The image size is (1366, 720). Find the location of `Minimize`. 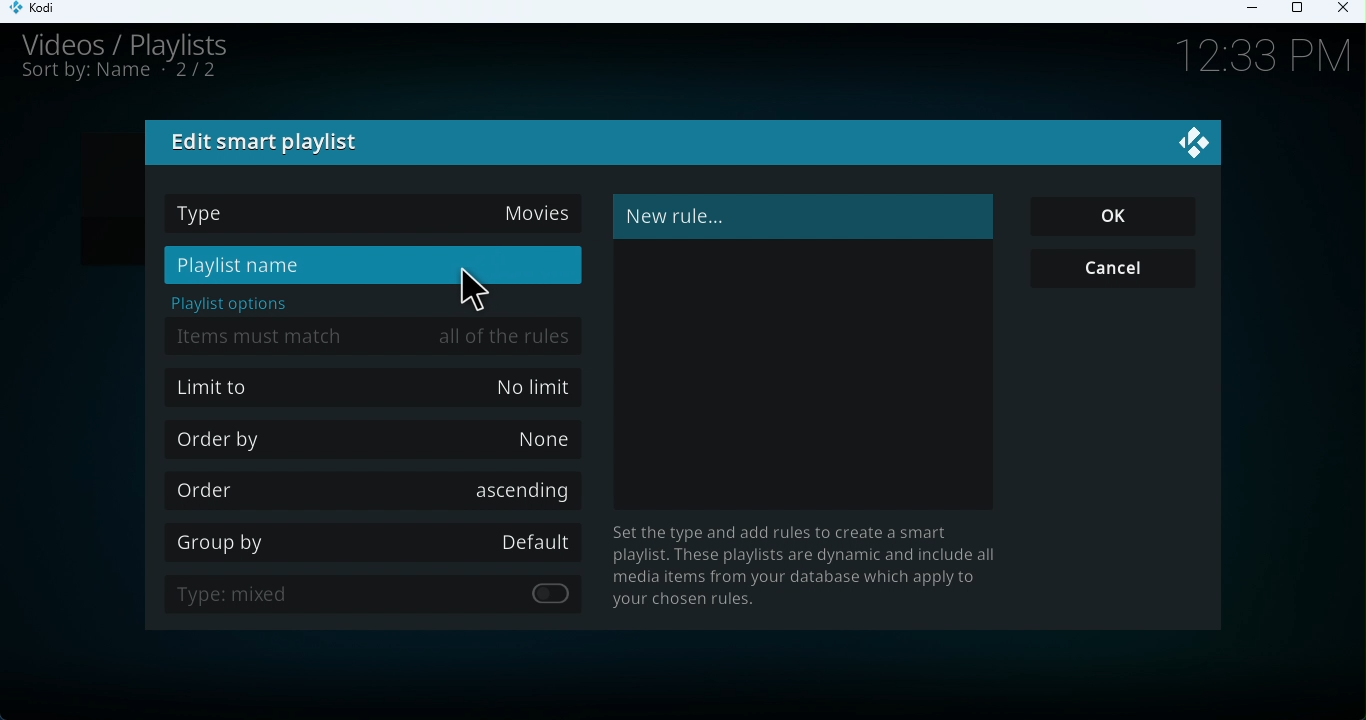

Minimize is located at coordinates (1257, 11).